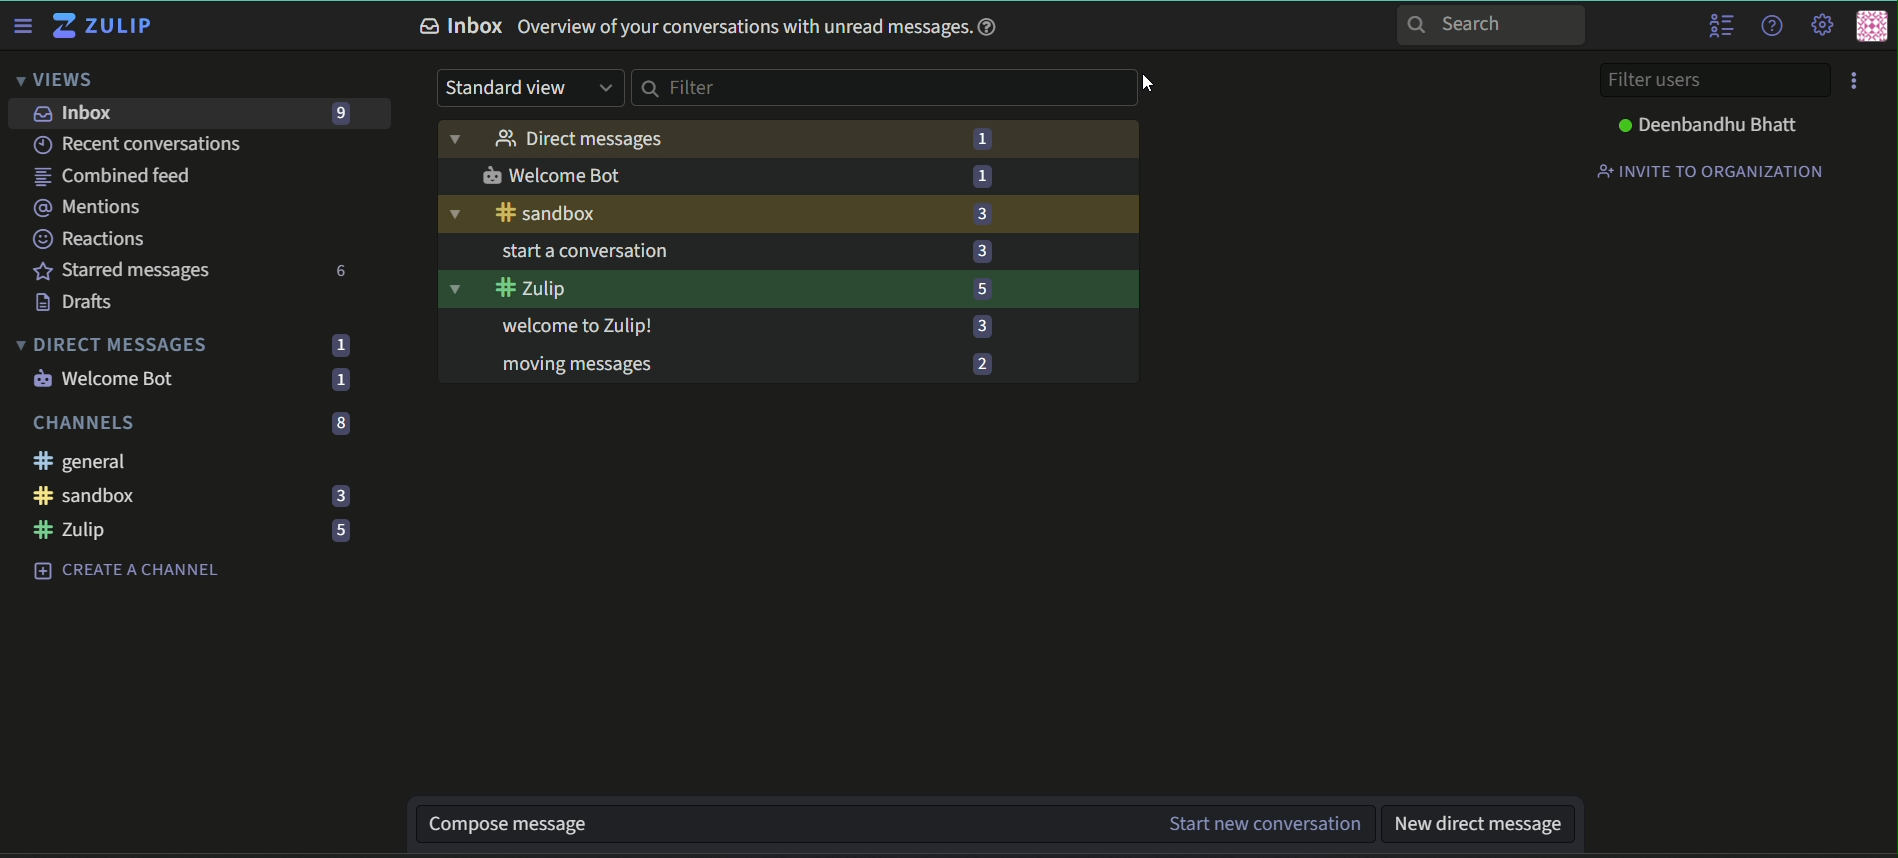 The height and width of the screenshot is (858, 1898). I want to click on mentions, so click(94, 208).